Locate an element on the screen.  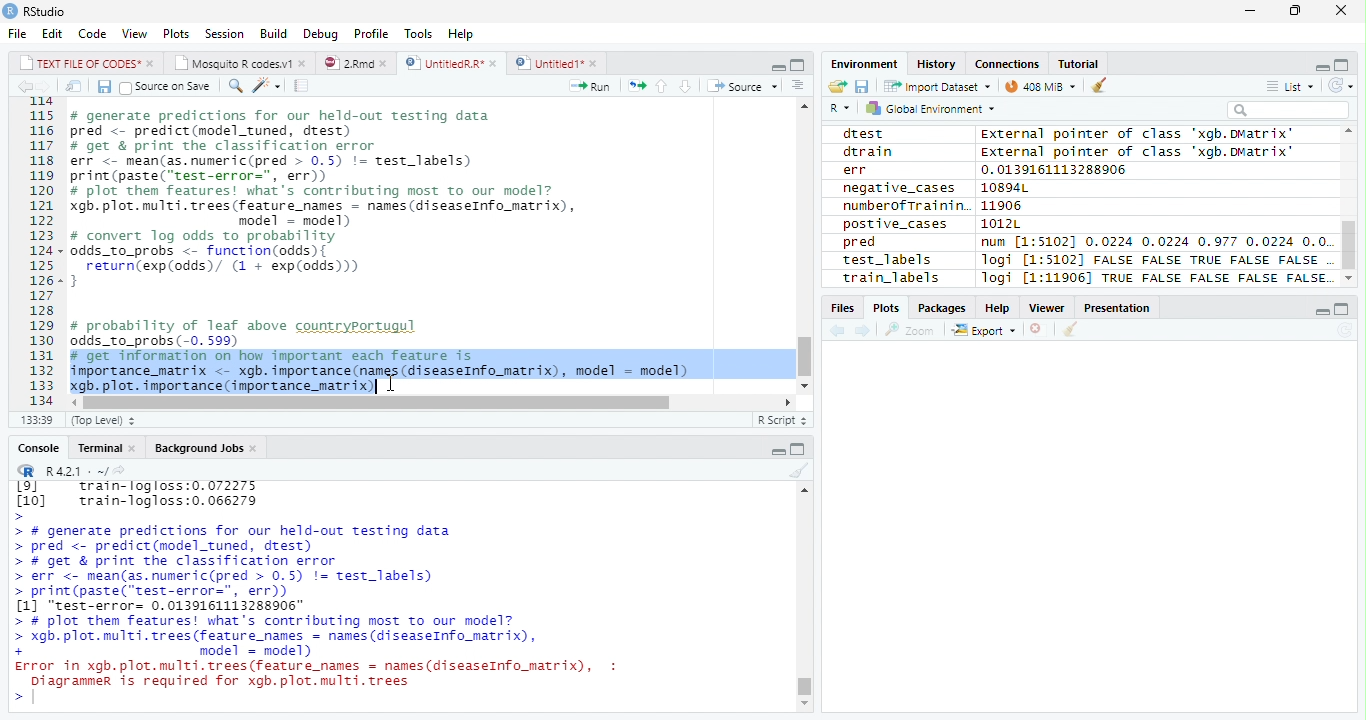
Show in new window is located at coordinates (70, 86).